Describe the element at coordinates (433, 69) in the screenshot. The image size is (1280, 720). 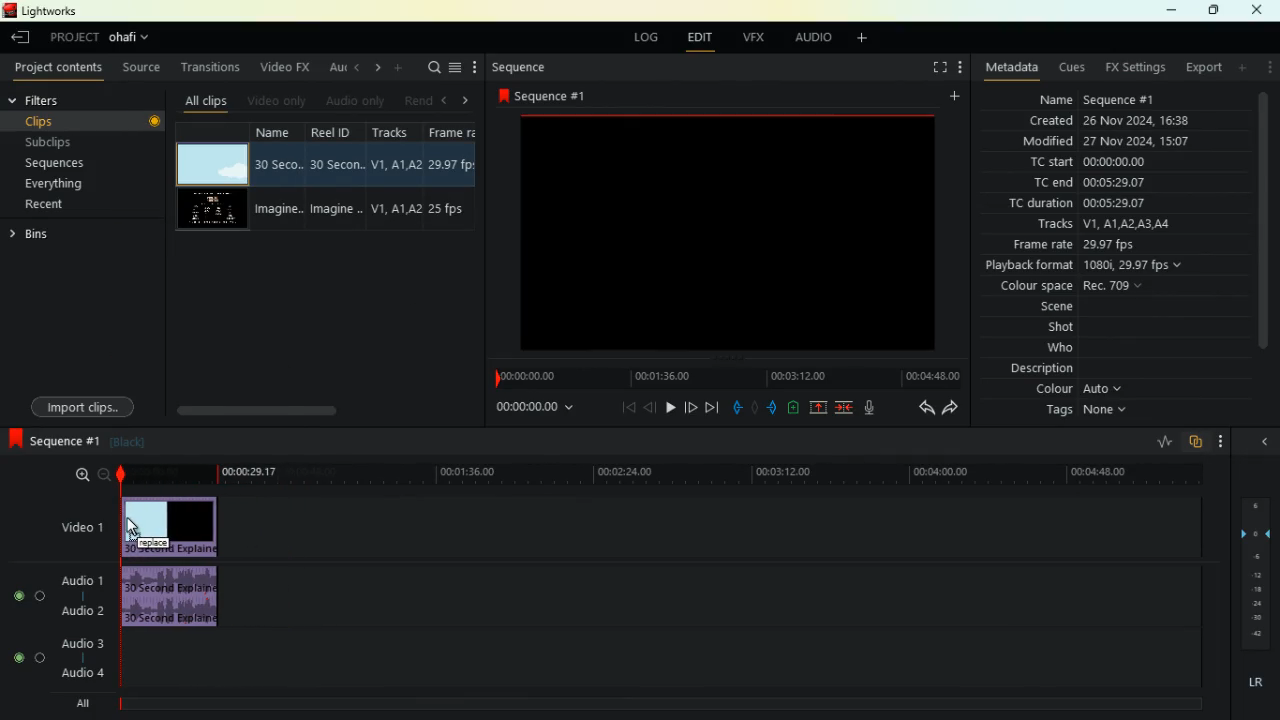
I see `search` at that location.